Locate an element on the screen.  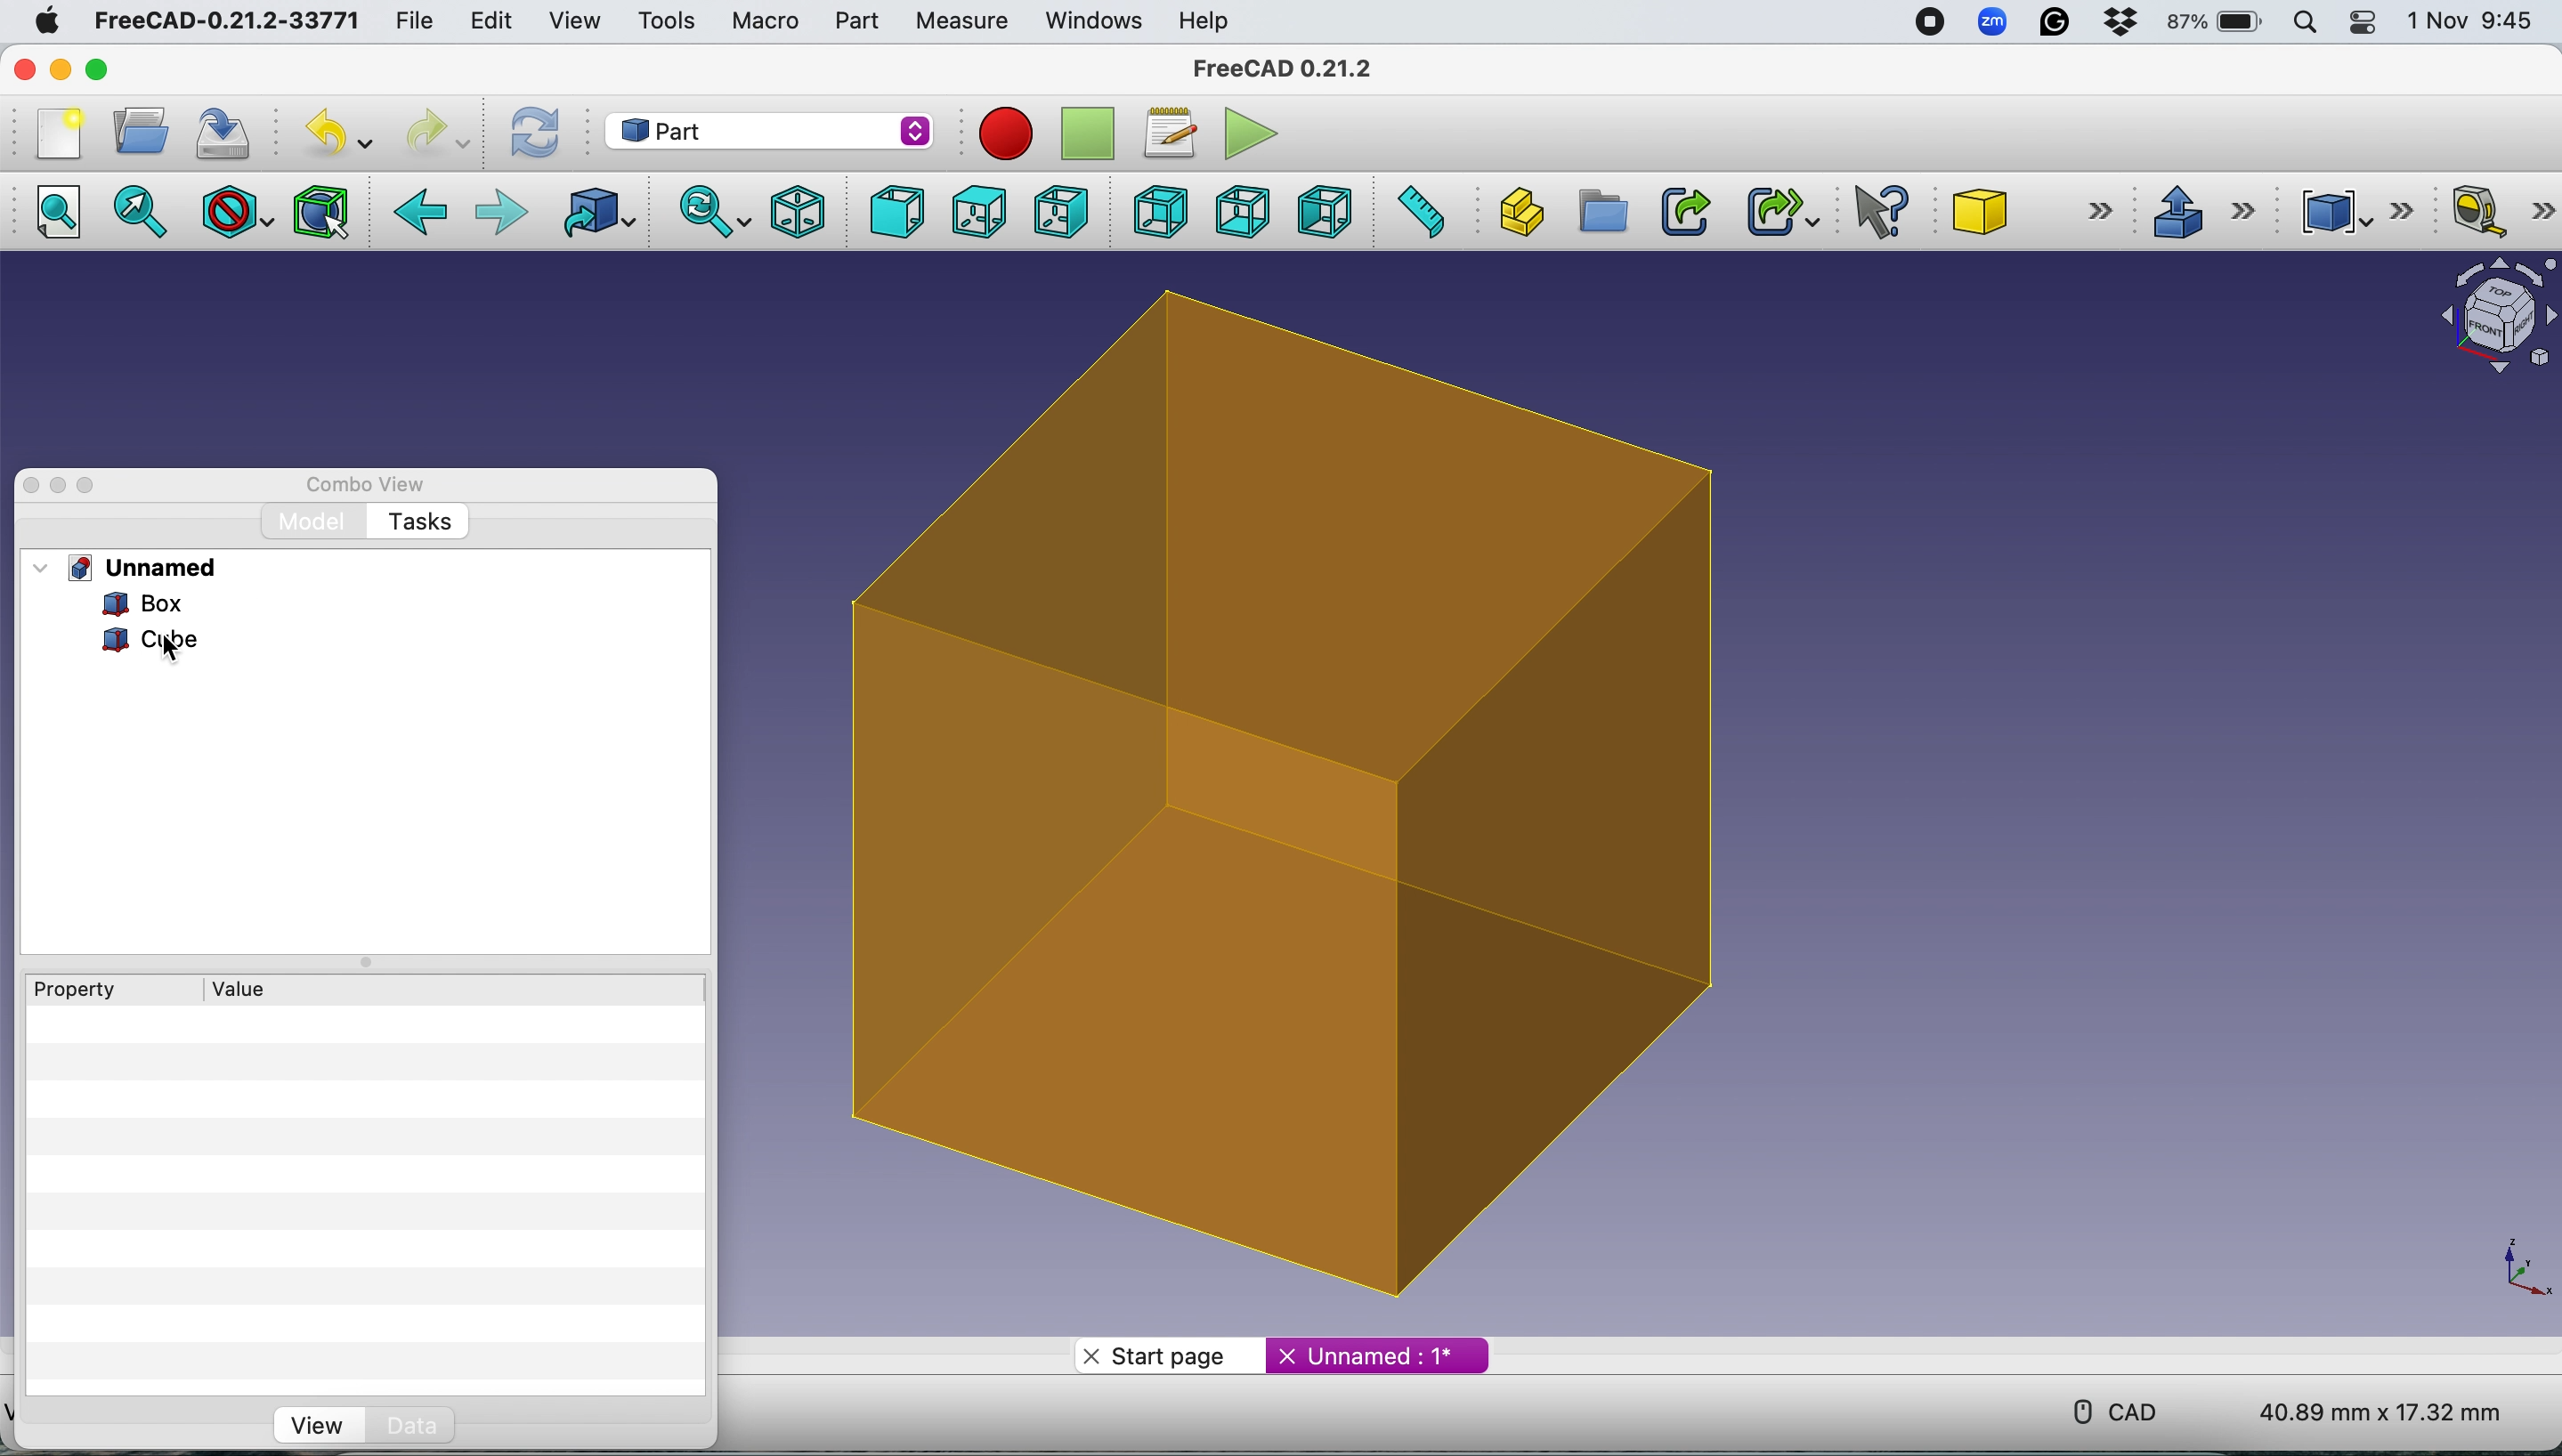
minimise is located at coordinates (60, 69).